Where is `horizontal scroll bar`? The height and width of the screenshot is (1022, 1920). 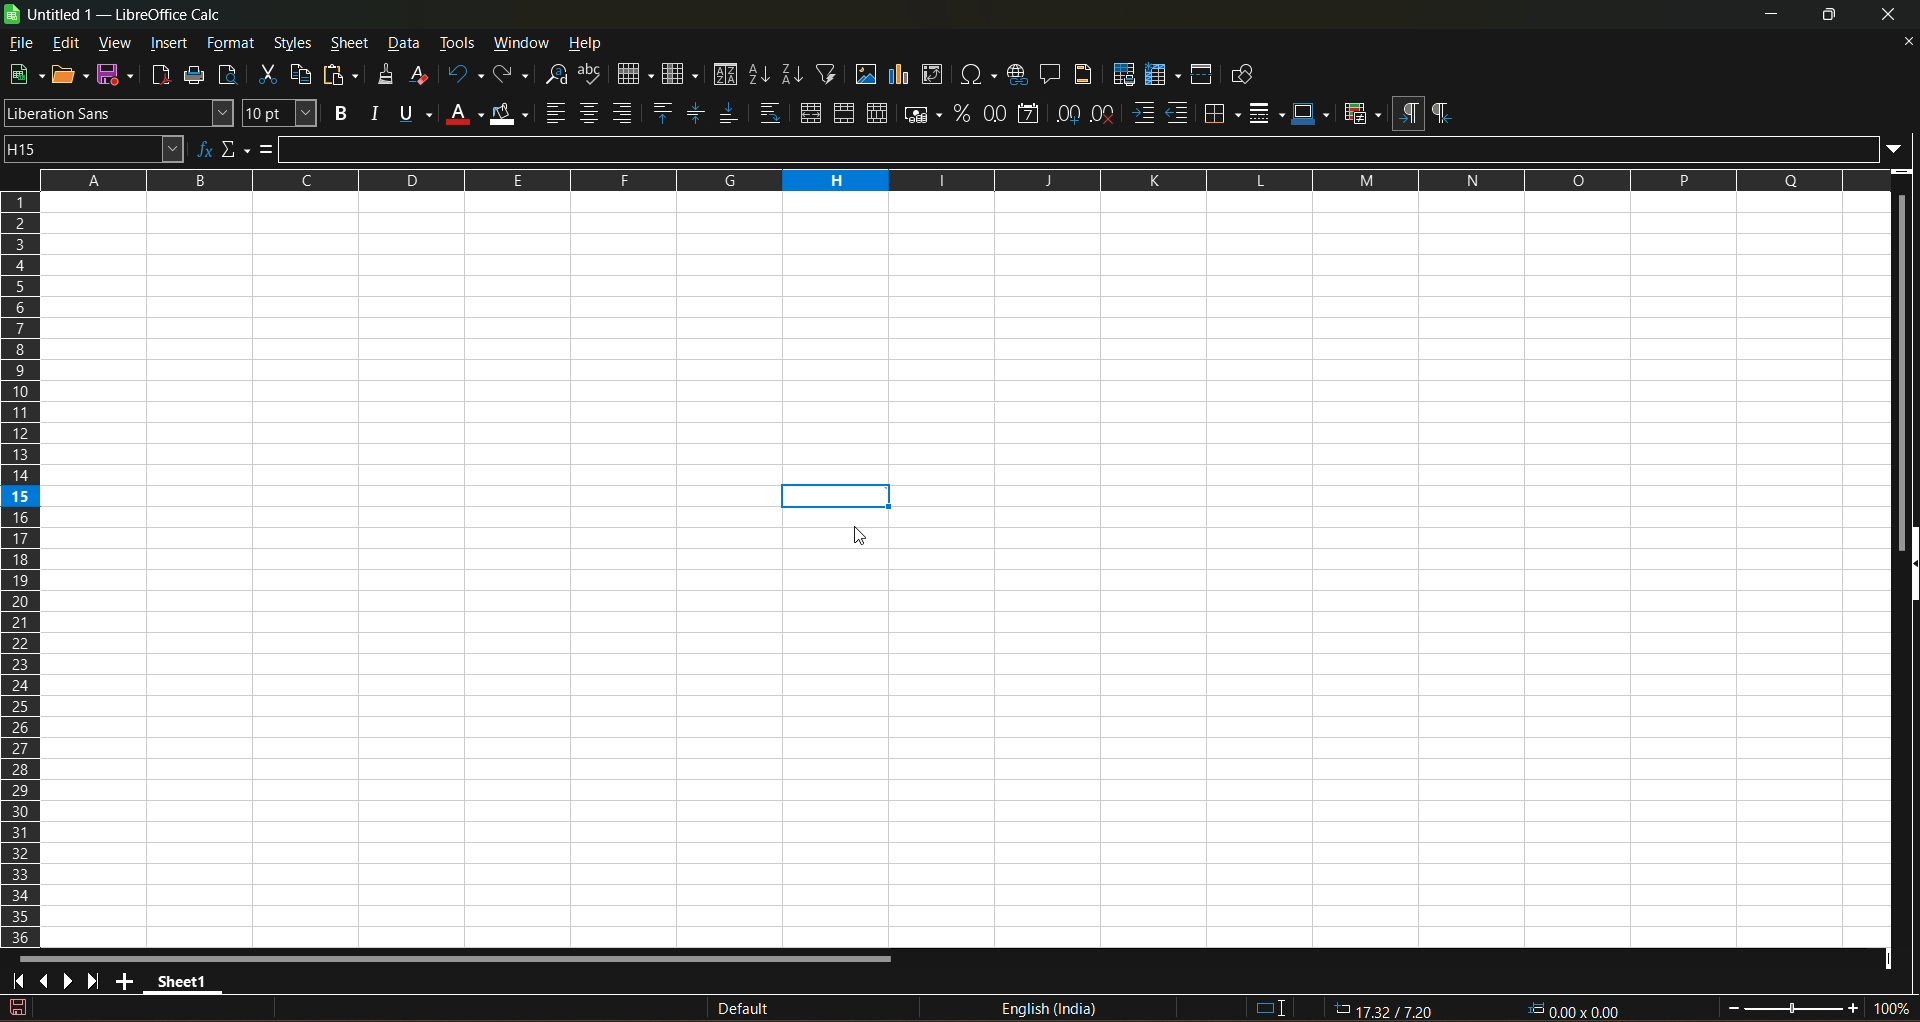 horizontal scroll bar is located at coordinates (458, 957).